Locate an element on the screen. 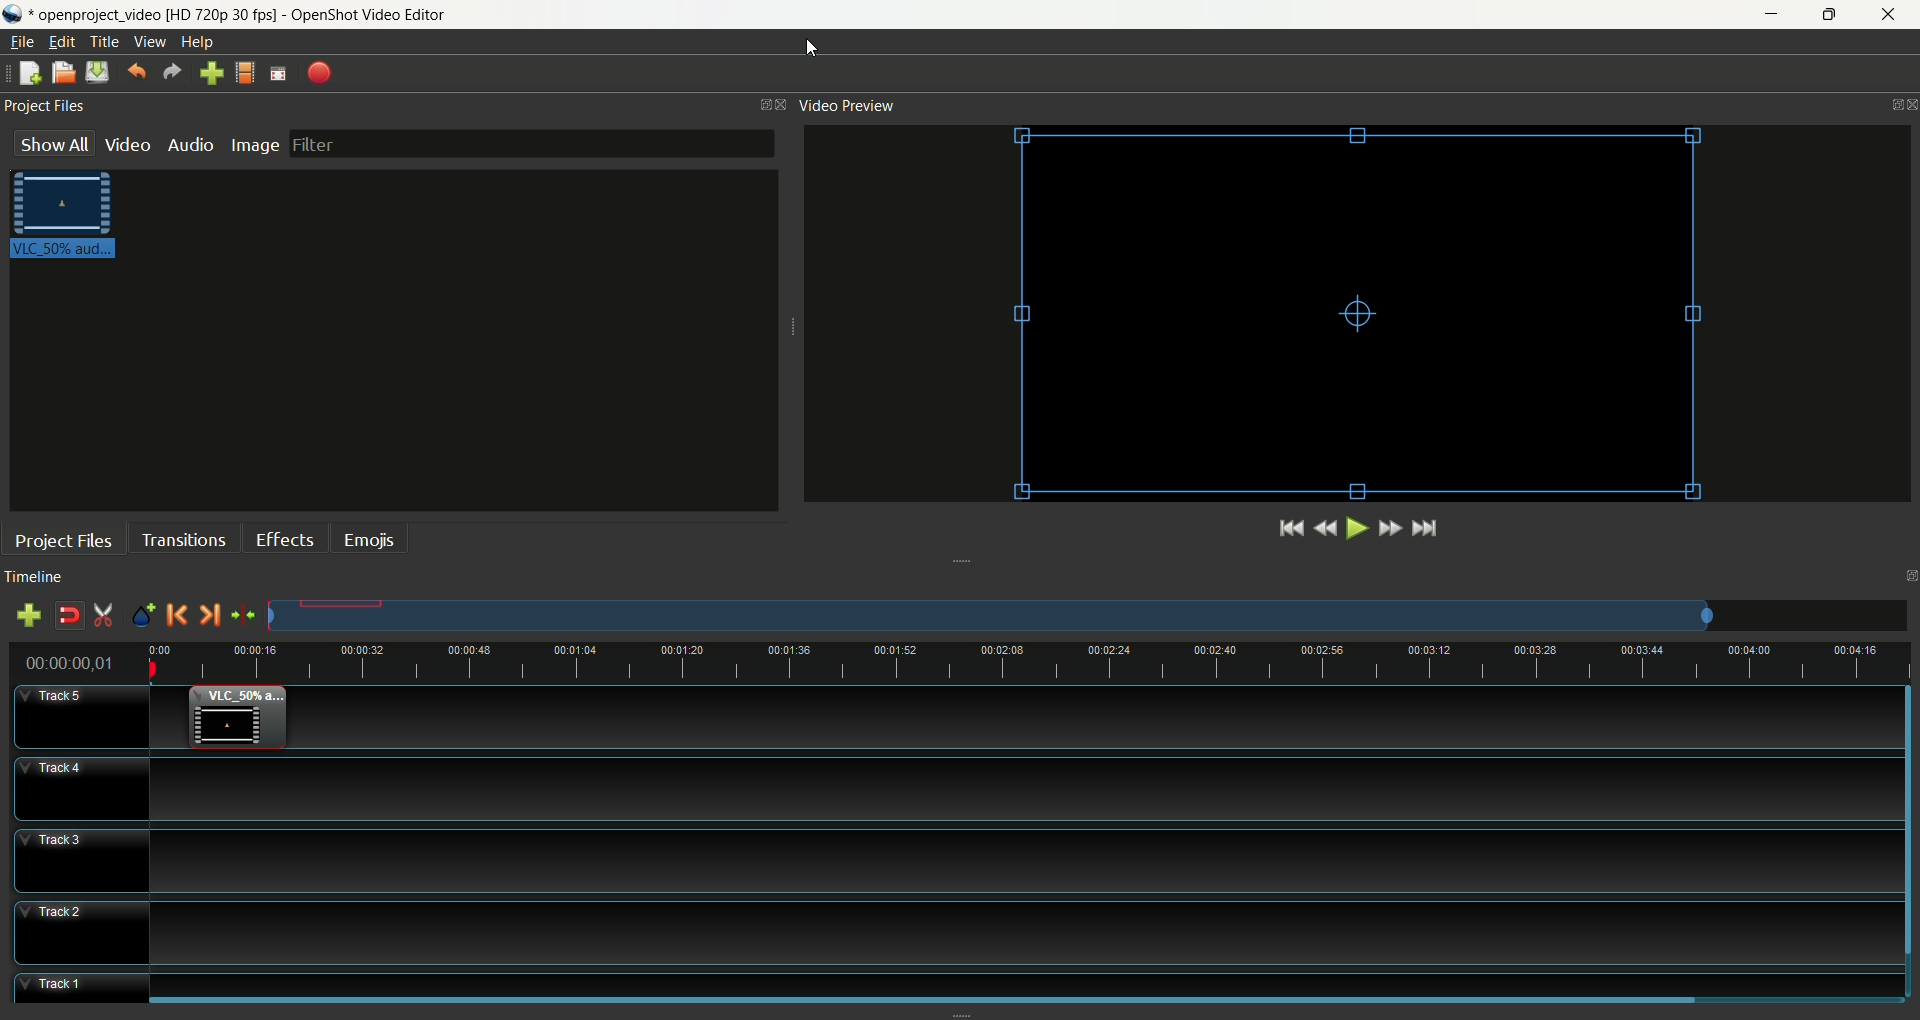 The width and height of the screenshot is (1920, 1020). video is located at coordinates (1355, 314).